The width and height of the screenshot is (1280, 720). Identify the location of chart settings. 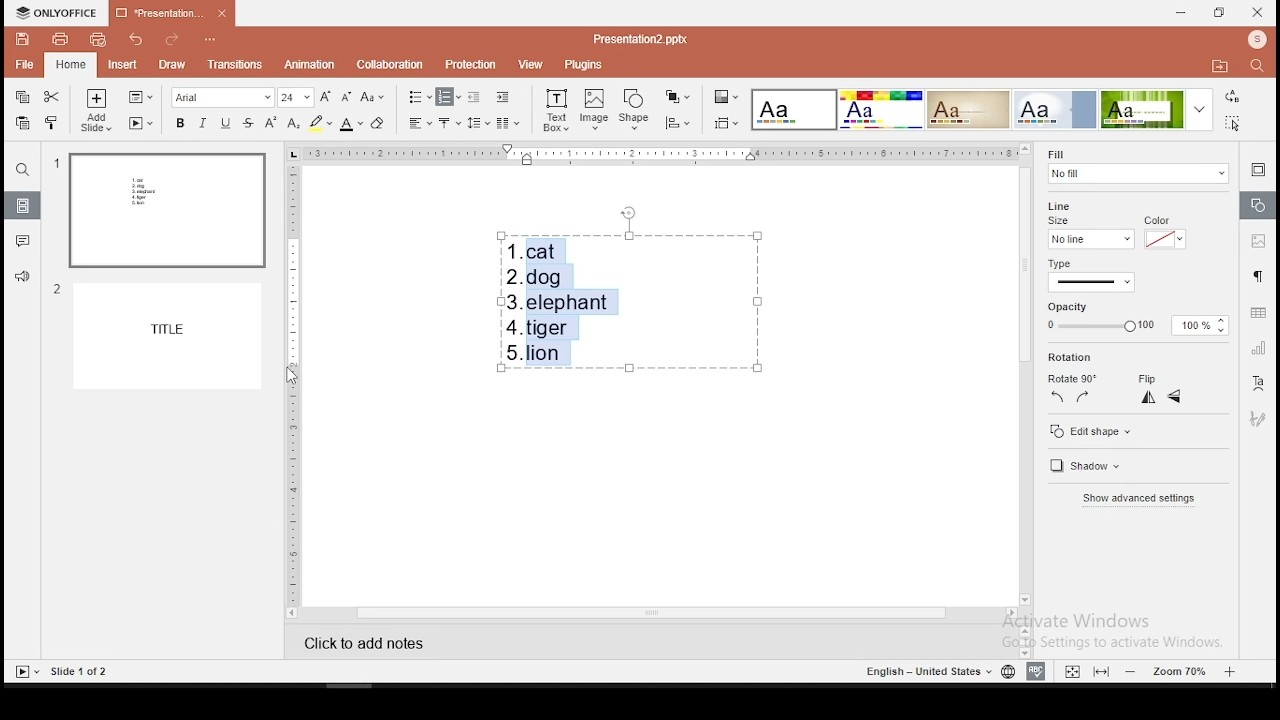
(1257, 349).